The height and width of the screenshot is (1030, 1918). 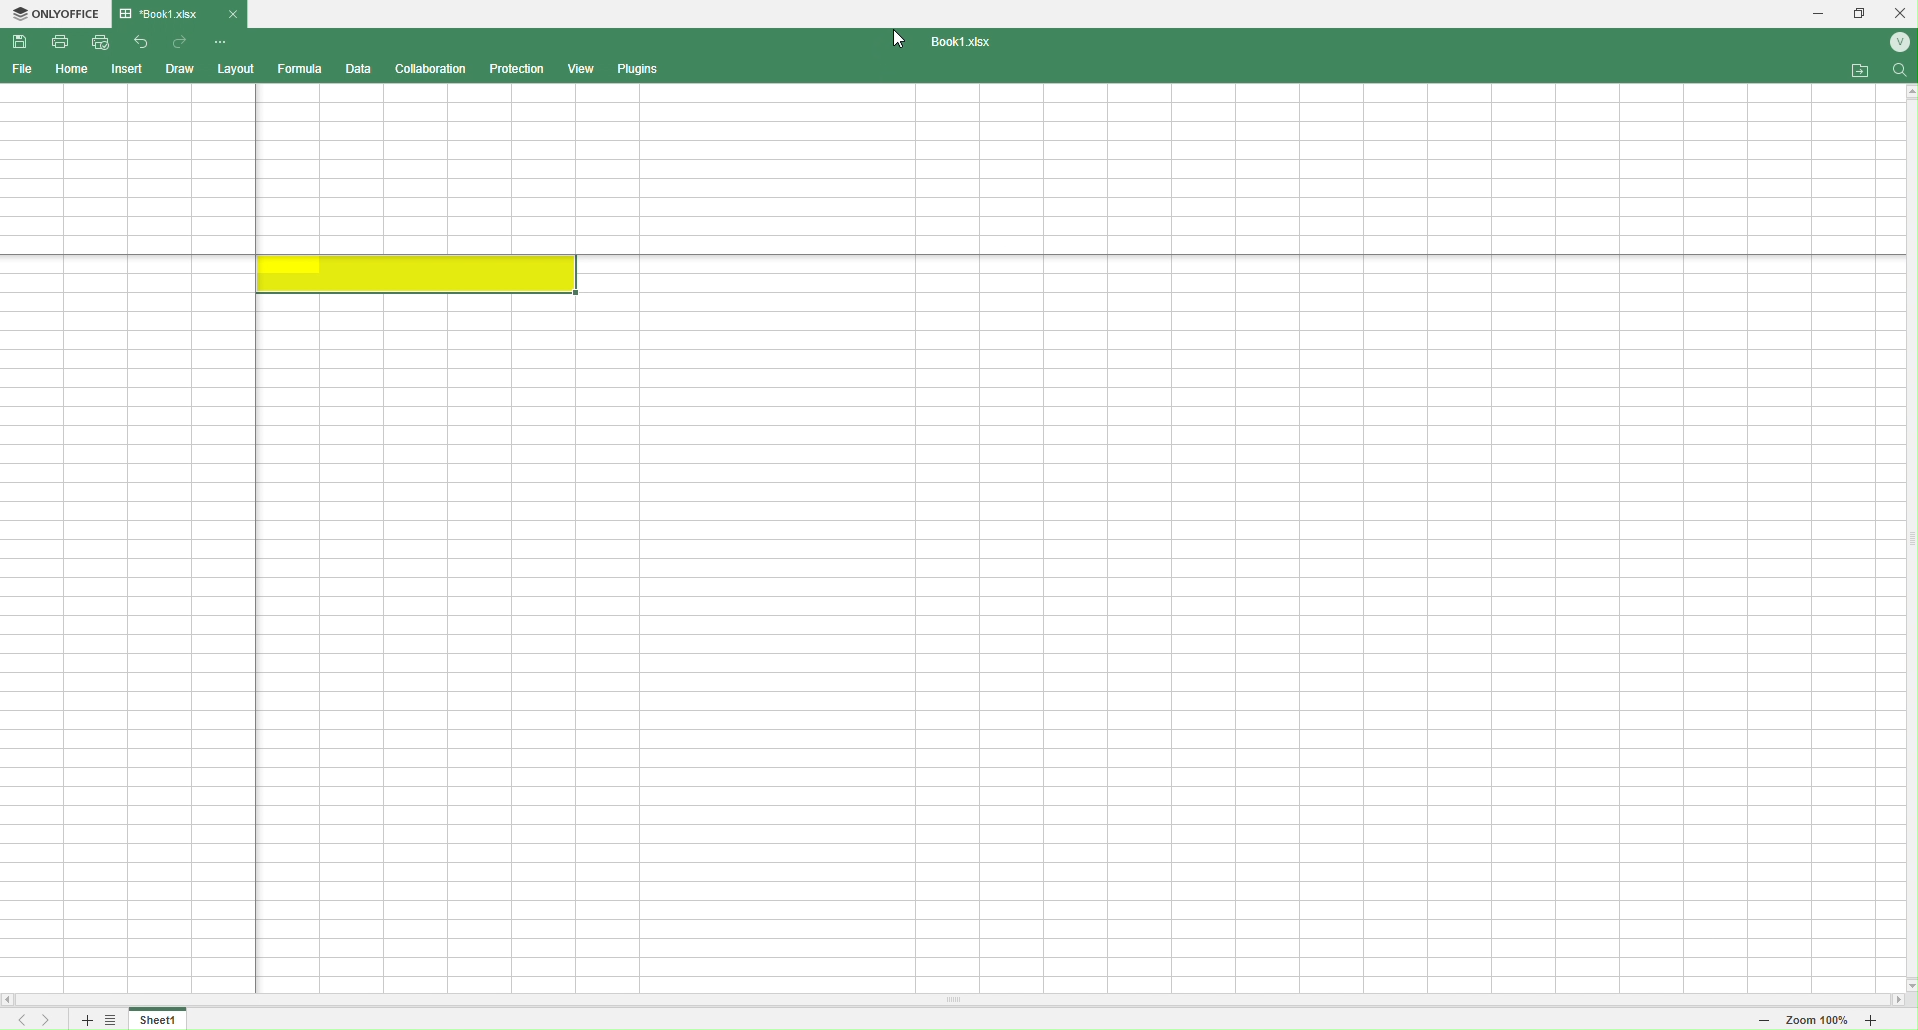 I want to click on Quick Access Customize Toolbar, so click(x=222, y=44).